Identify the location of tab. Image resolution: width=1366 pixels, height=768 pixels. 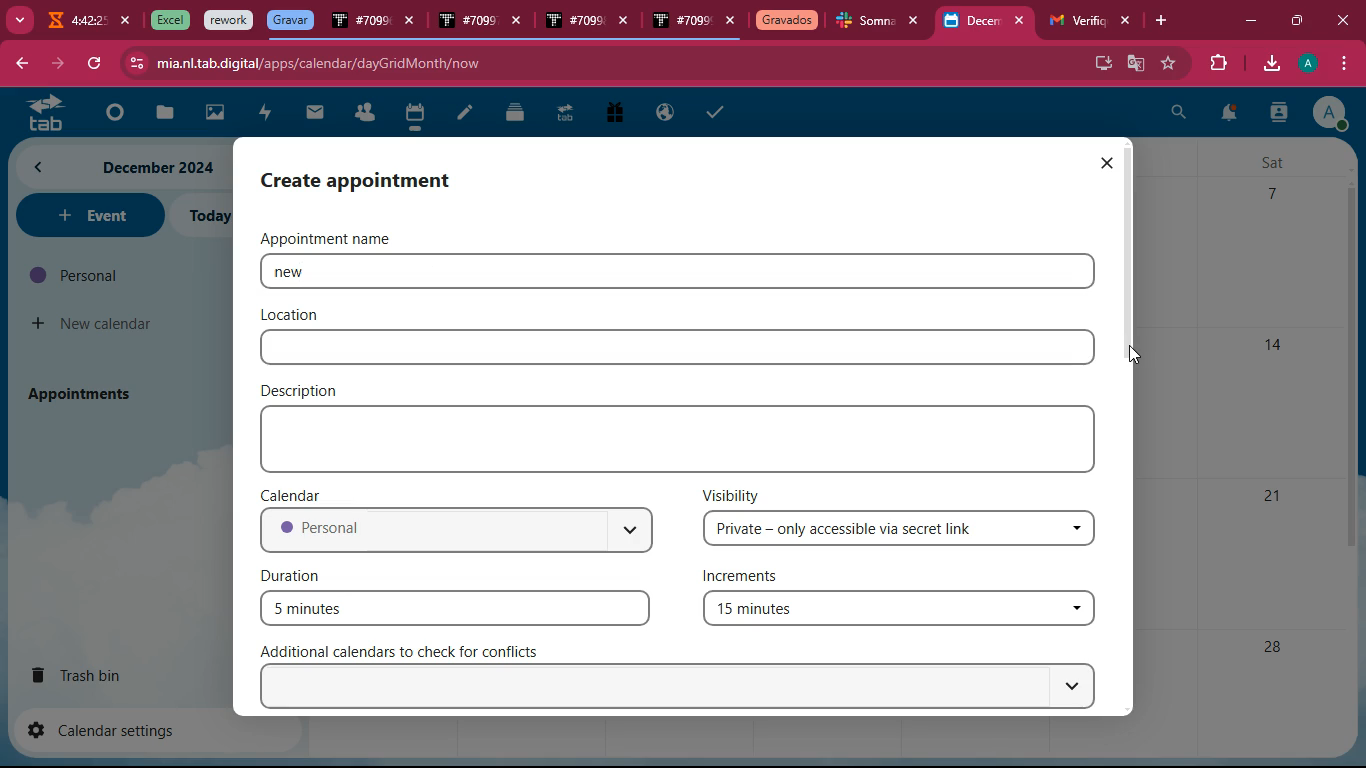
(290, 20).